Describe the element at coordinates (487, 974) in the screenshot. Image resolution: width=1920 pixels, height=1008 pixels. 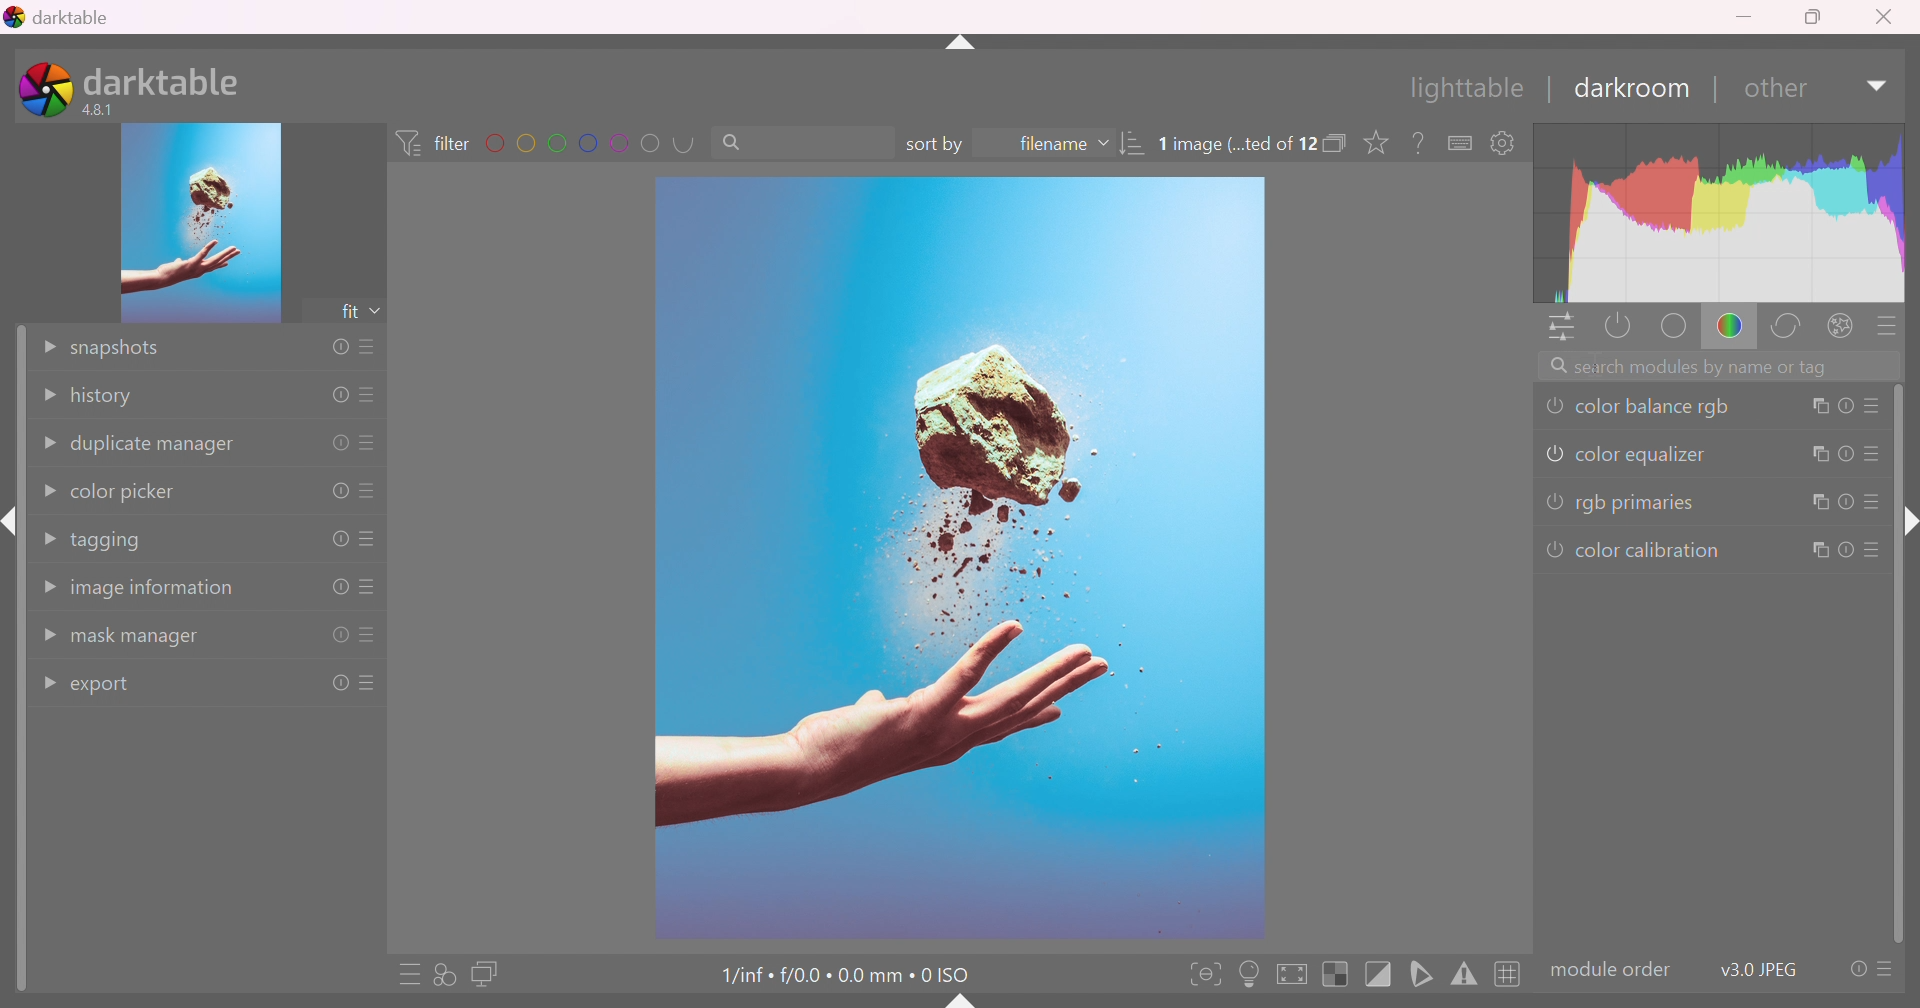
I see `display a second darkroom image window` at that location.